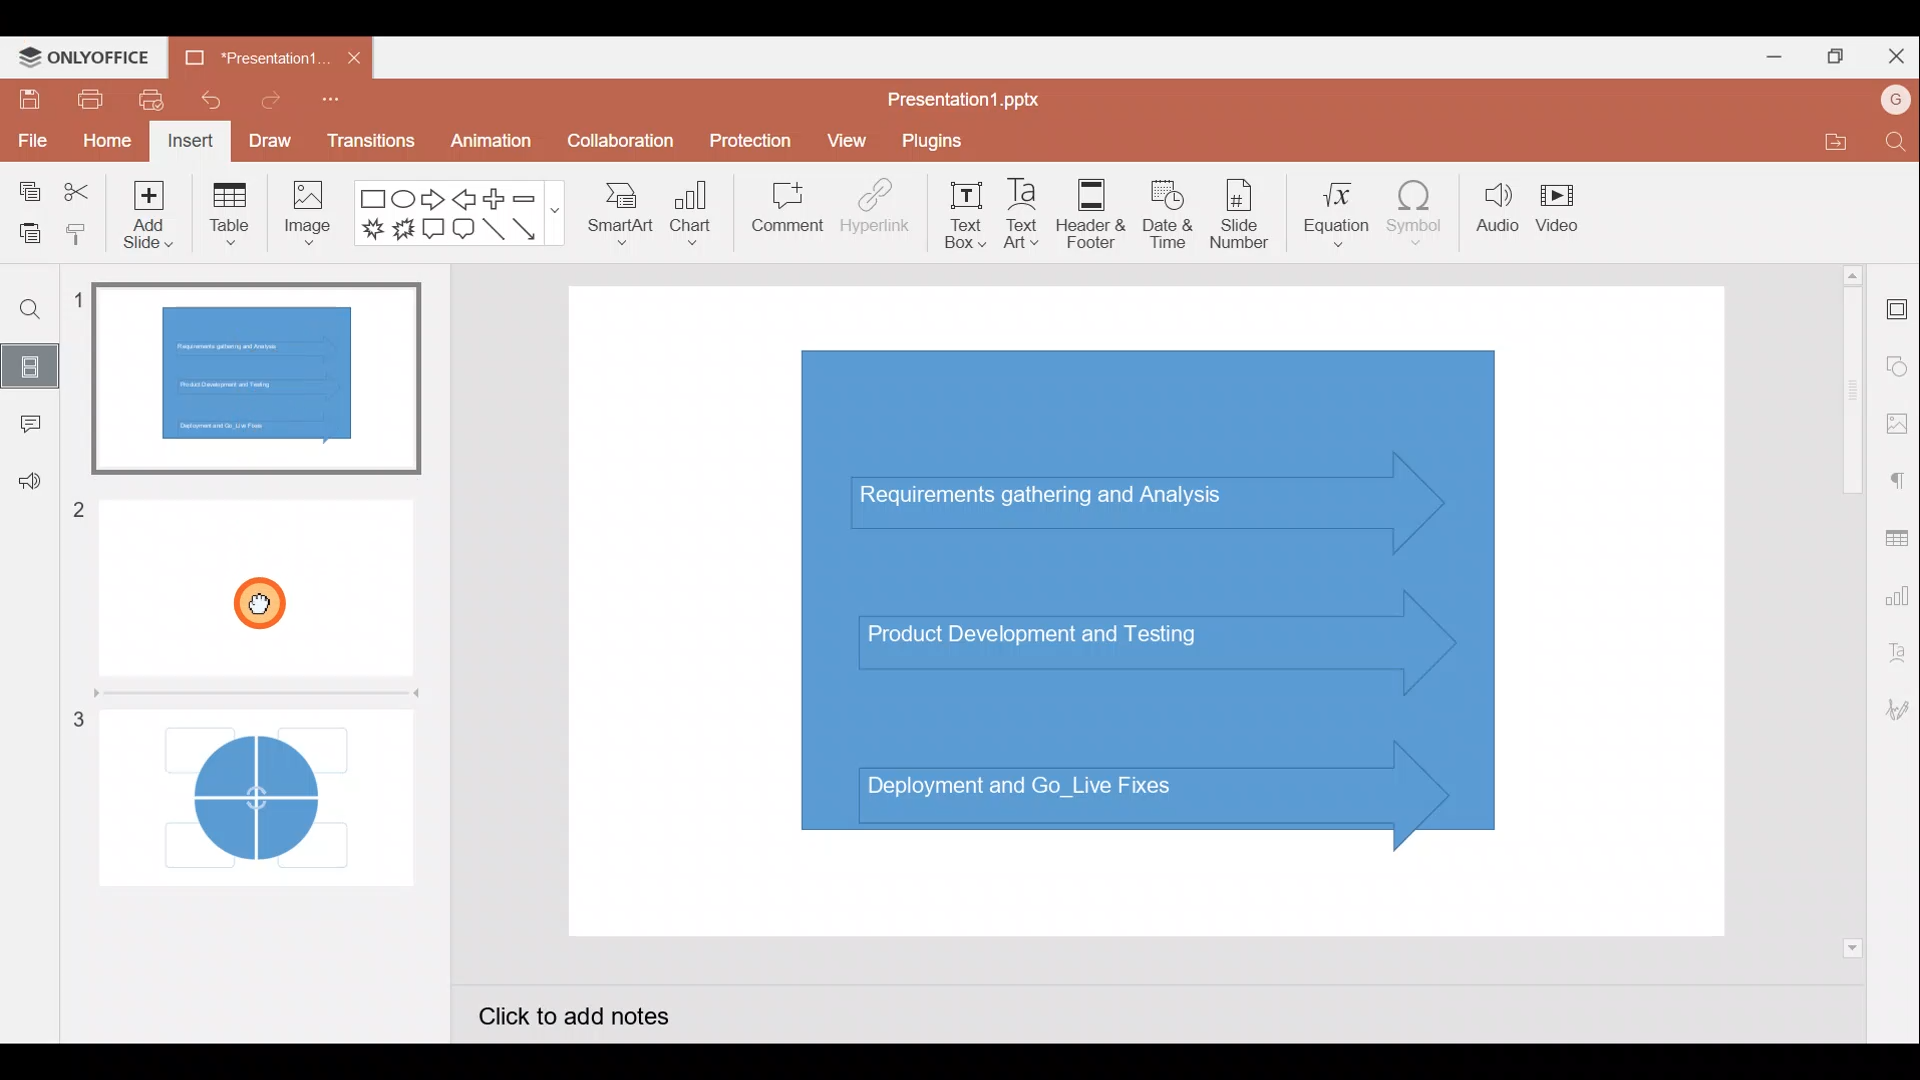 The image size is (1920, 1080). Describe the element at coordinates (432, 228) in the screenshot. I see `Rectangular callout` at that location.